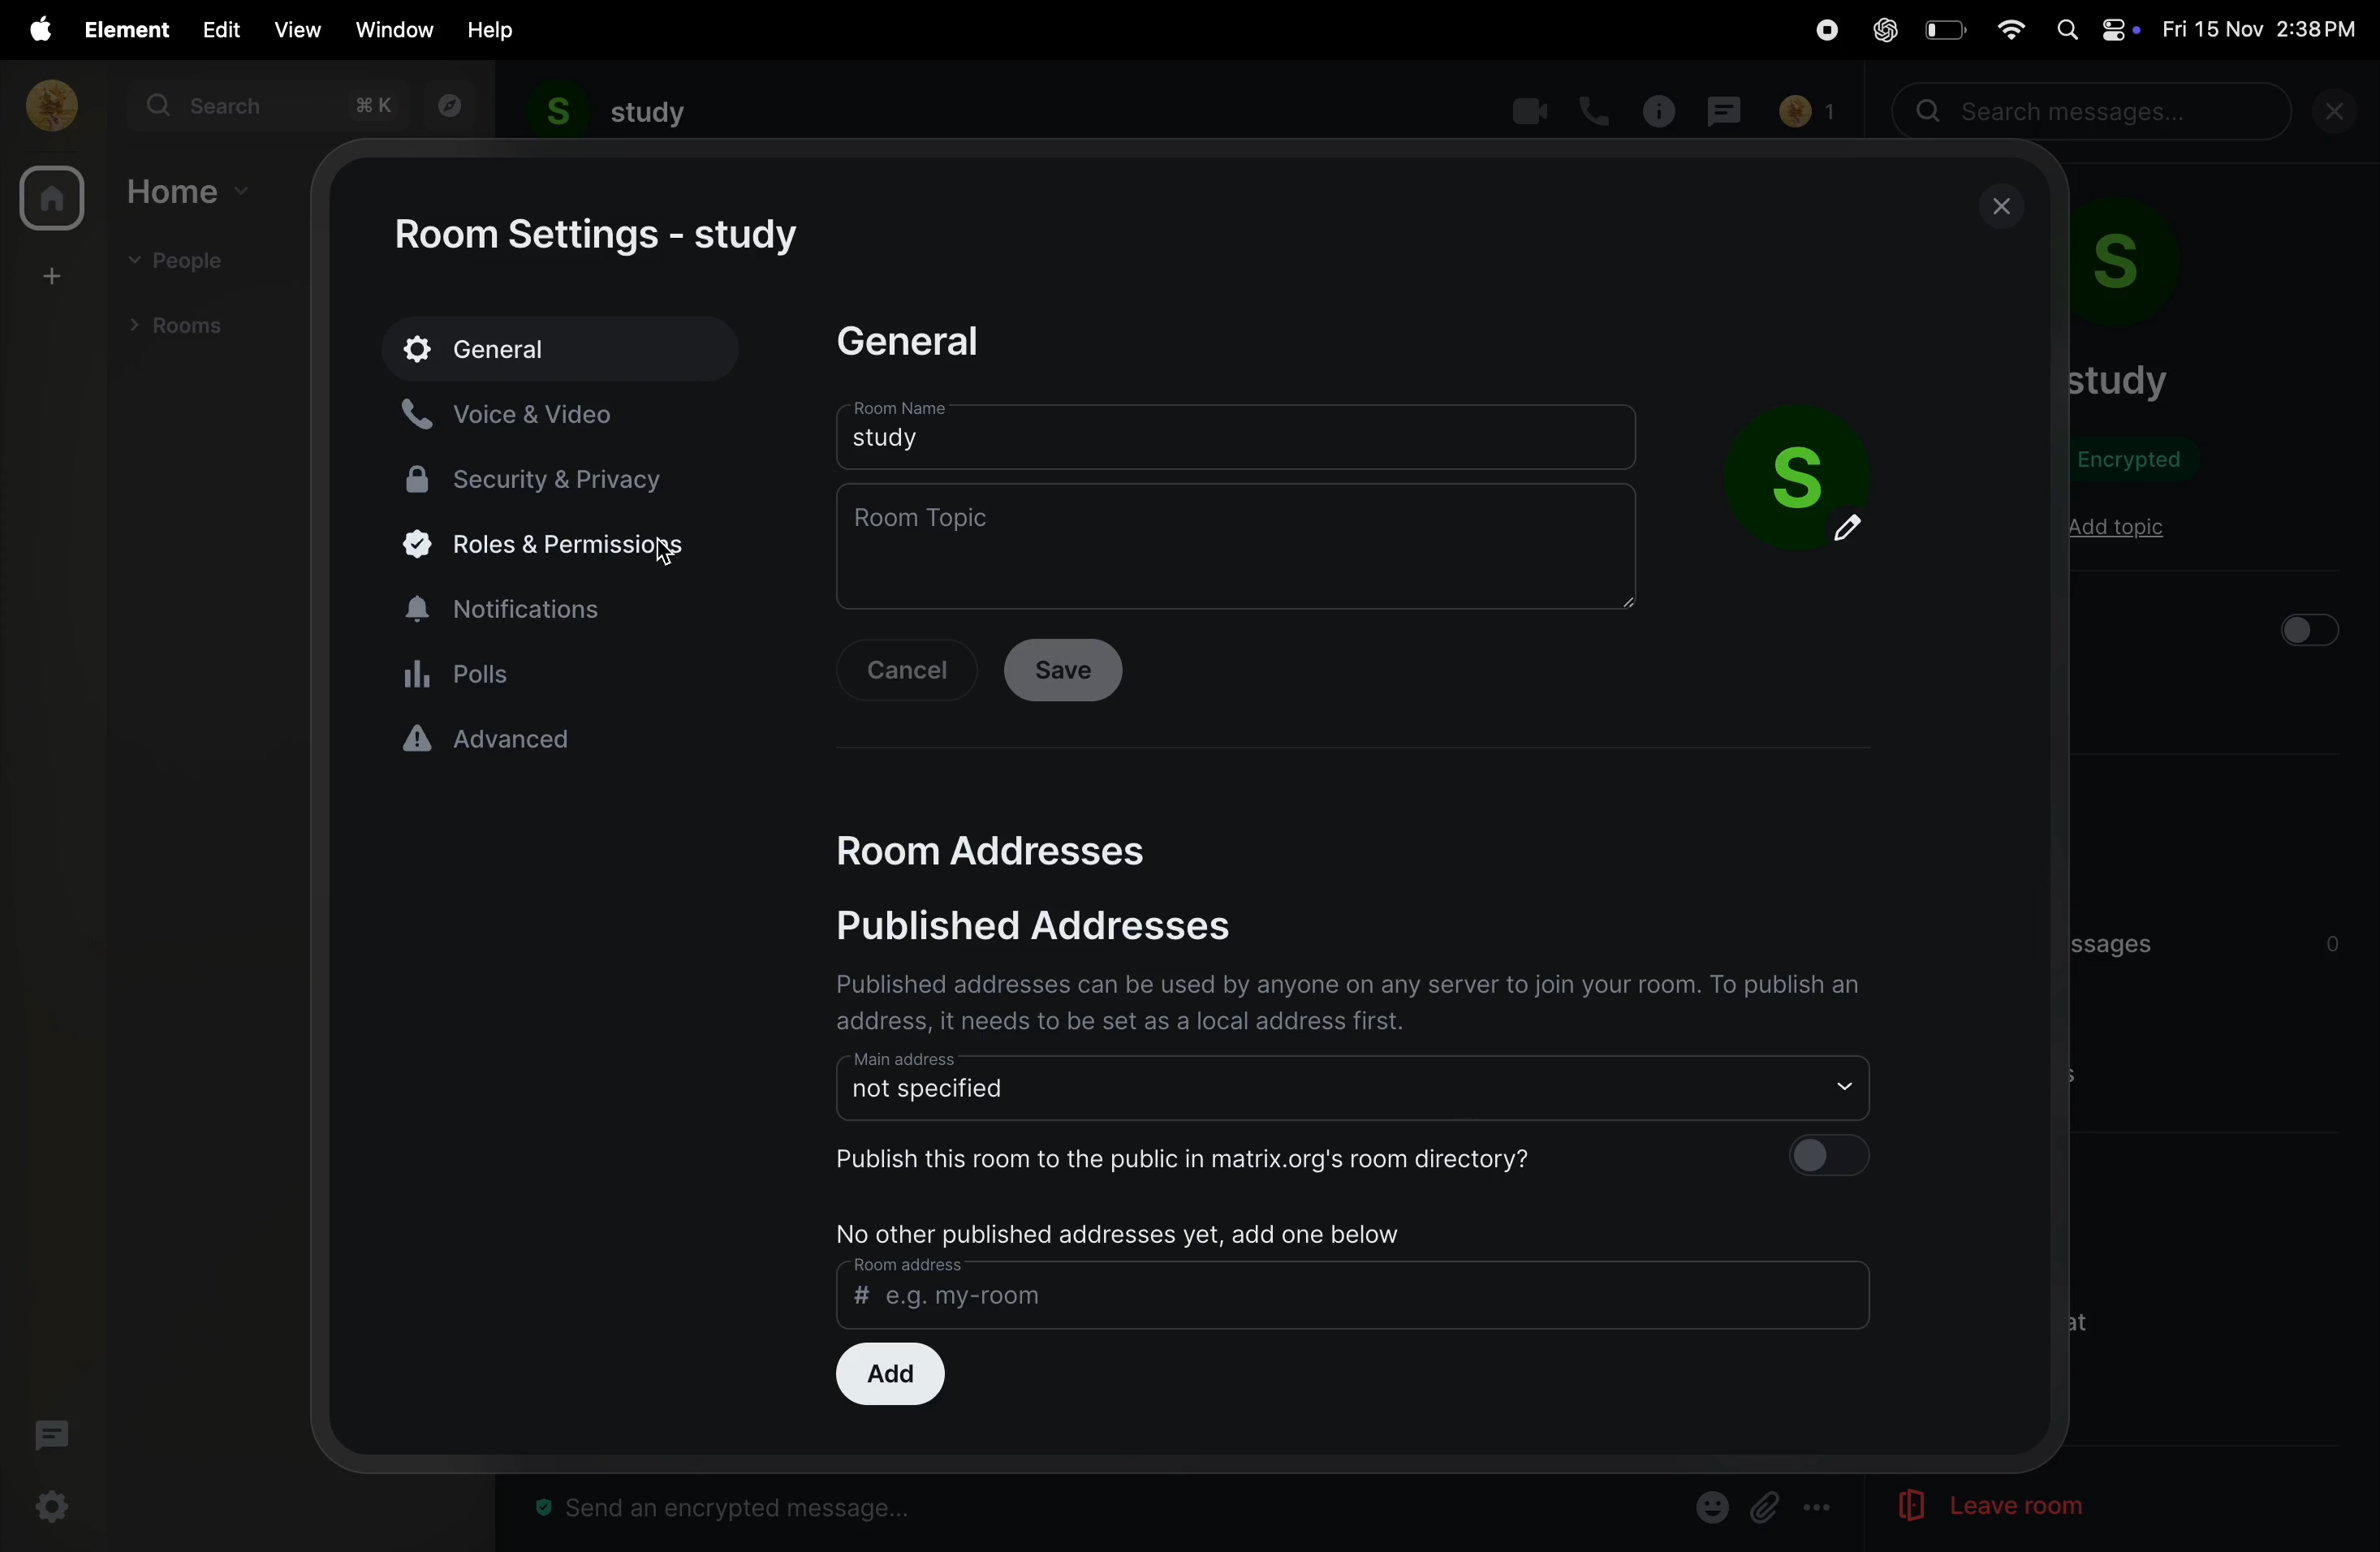 The width and height of the screenshot is (2380, 1552). Describe the element at coordinates (1076, 930) in the screenshot. I see `published addresses` at that location.